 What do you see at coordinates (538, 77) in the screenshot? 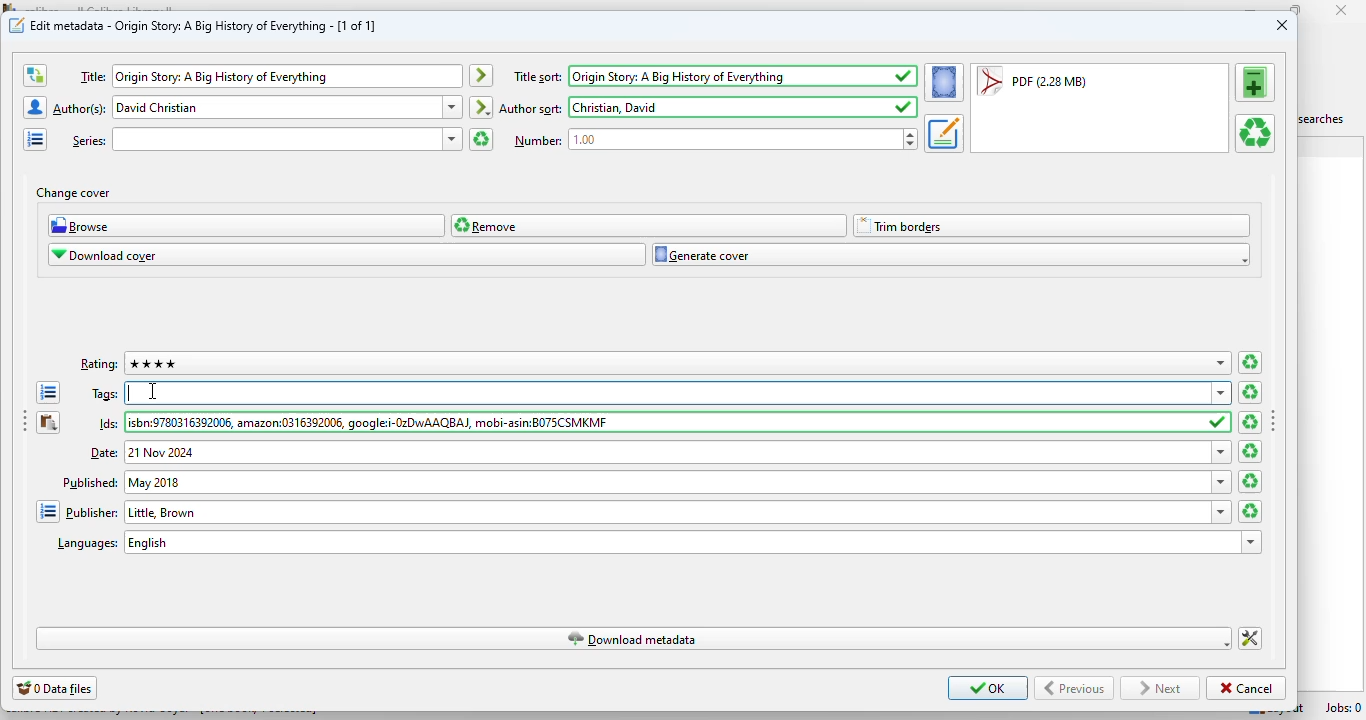
I see `text` at bounding box center [538, 77].